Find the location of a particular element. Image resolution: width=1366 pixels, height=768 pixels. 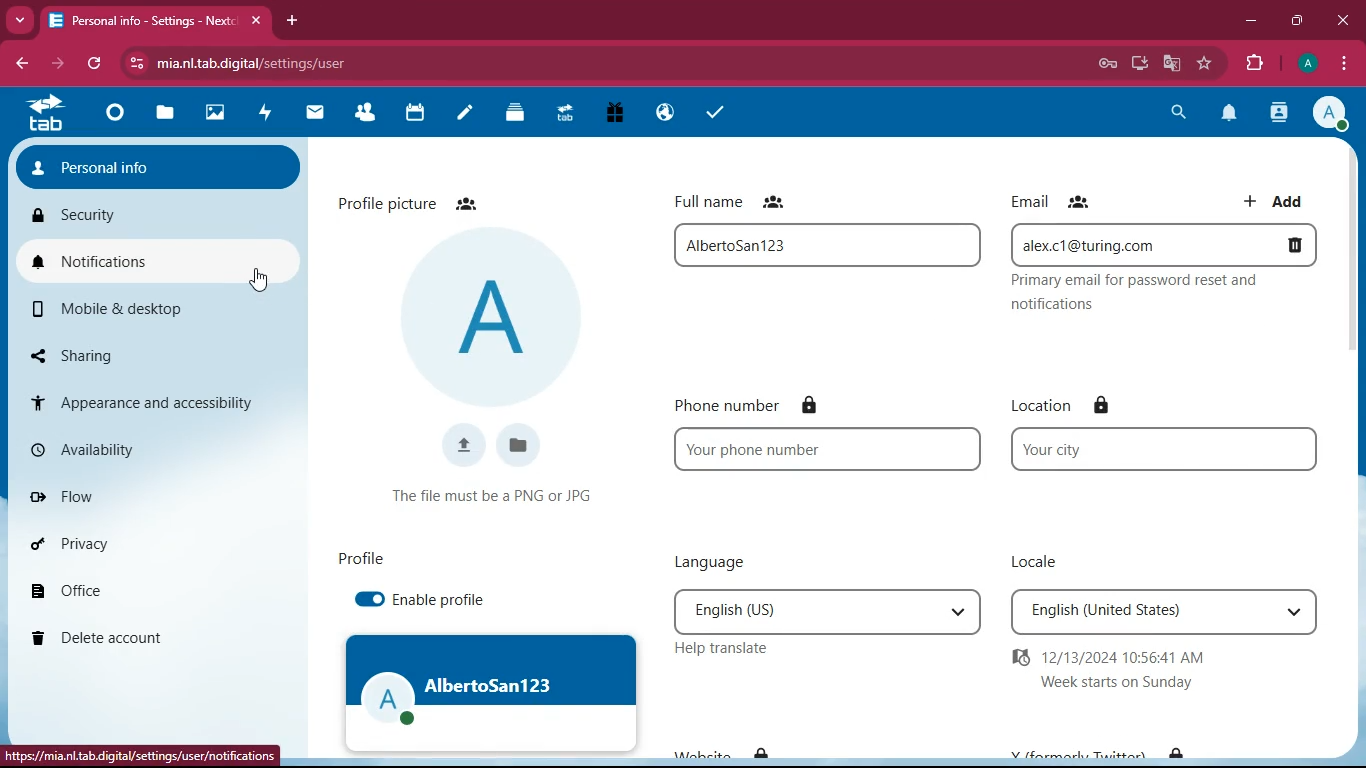

calendar is located at coordinates (415, 115).